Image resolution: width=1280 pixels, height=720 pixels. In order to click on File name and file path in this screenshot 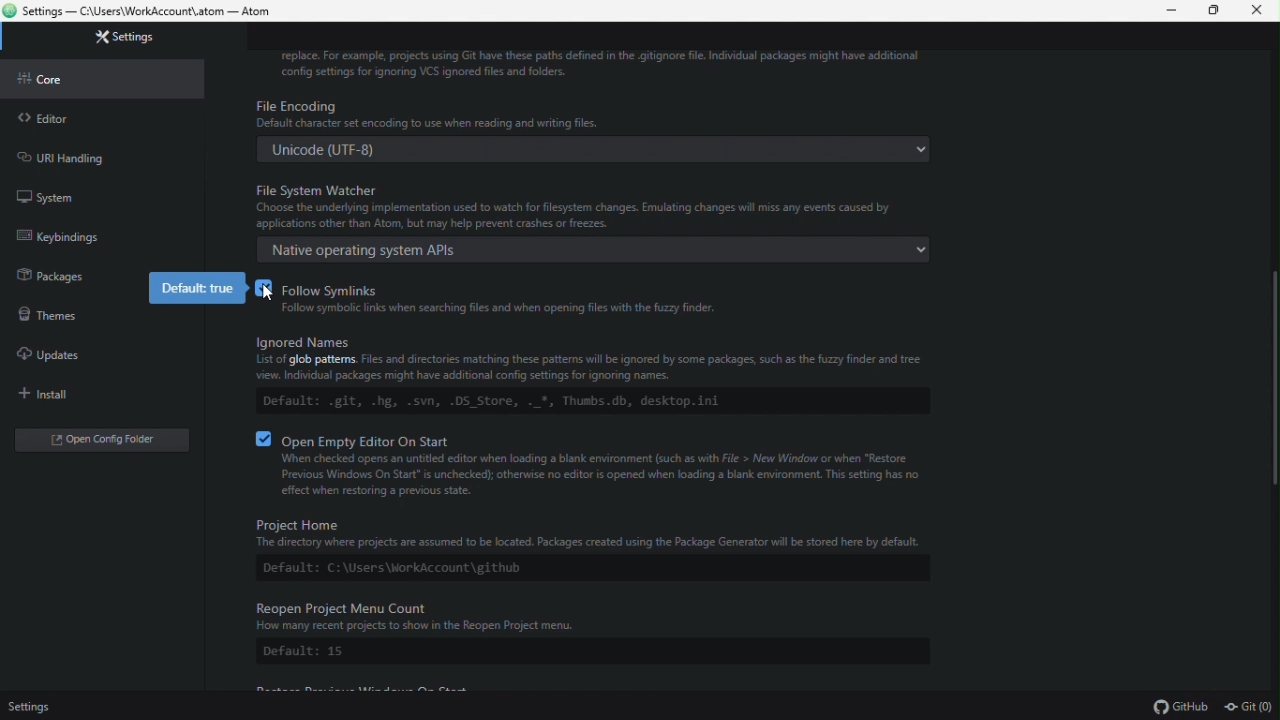, I will do `click(142, 11)`.